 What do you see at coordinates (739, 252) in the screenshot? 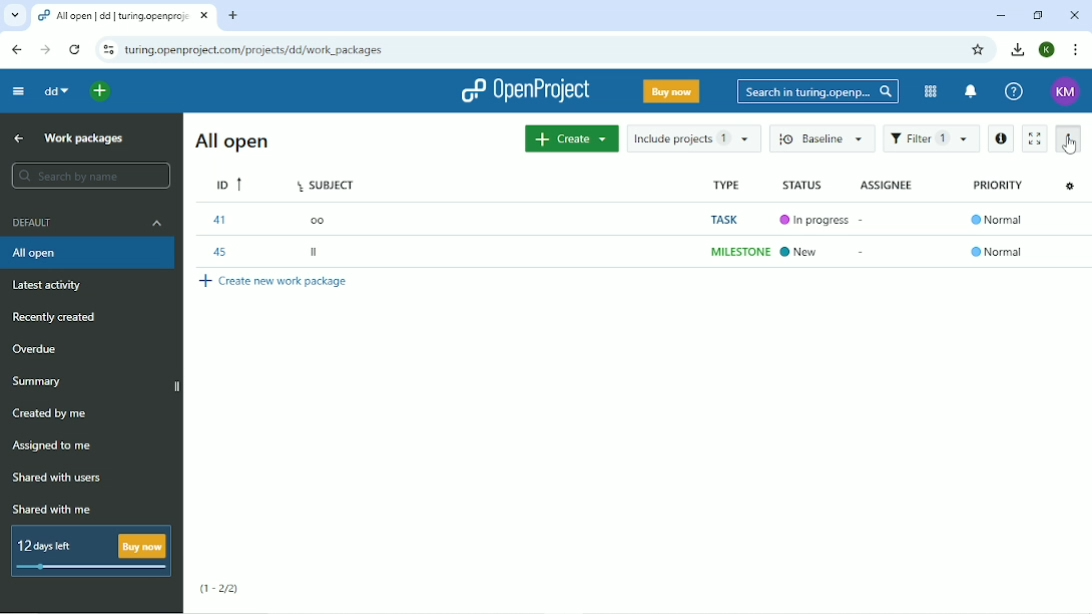
I see `Milestone` at bounding box center [739, 252].